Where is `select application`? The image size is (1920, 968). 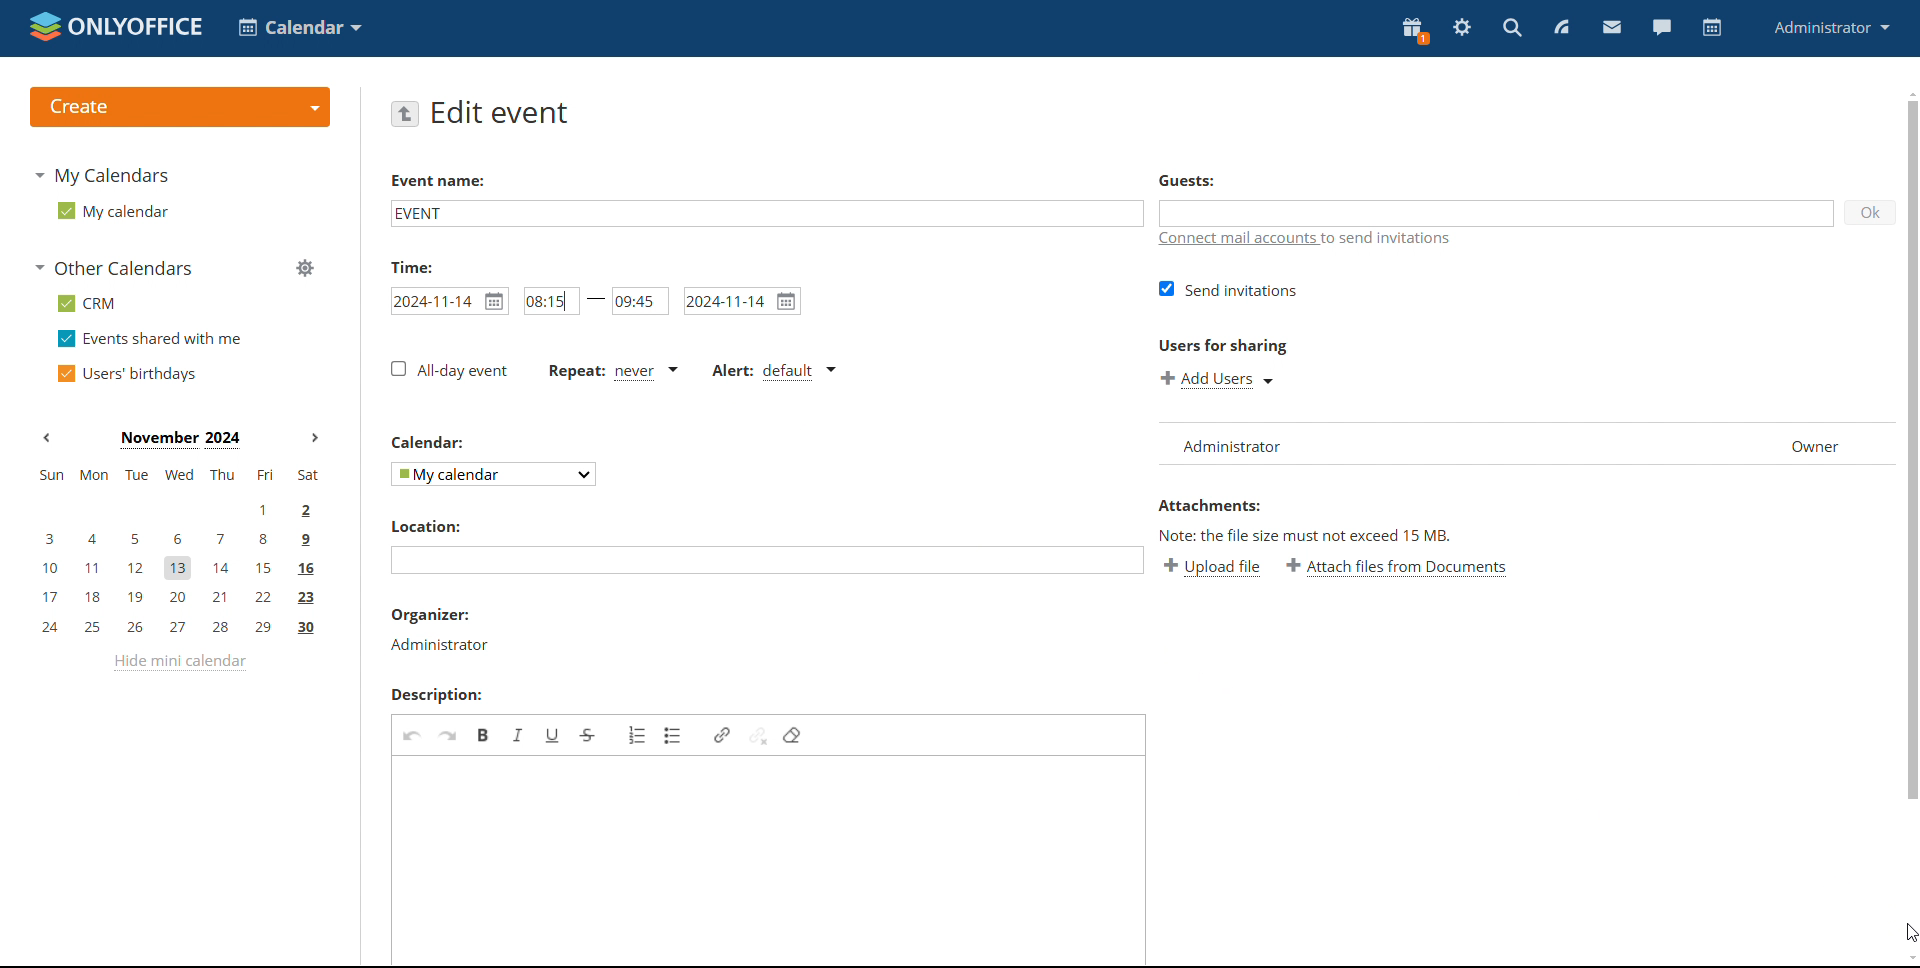
select application is located at coordinates (302, 27).